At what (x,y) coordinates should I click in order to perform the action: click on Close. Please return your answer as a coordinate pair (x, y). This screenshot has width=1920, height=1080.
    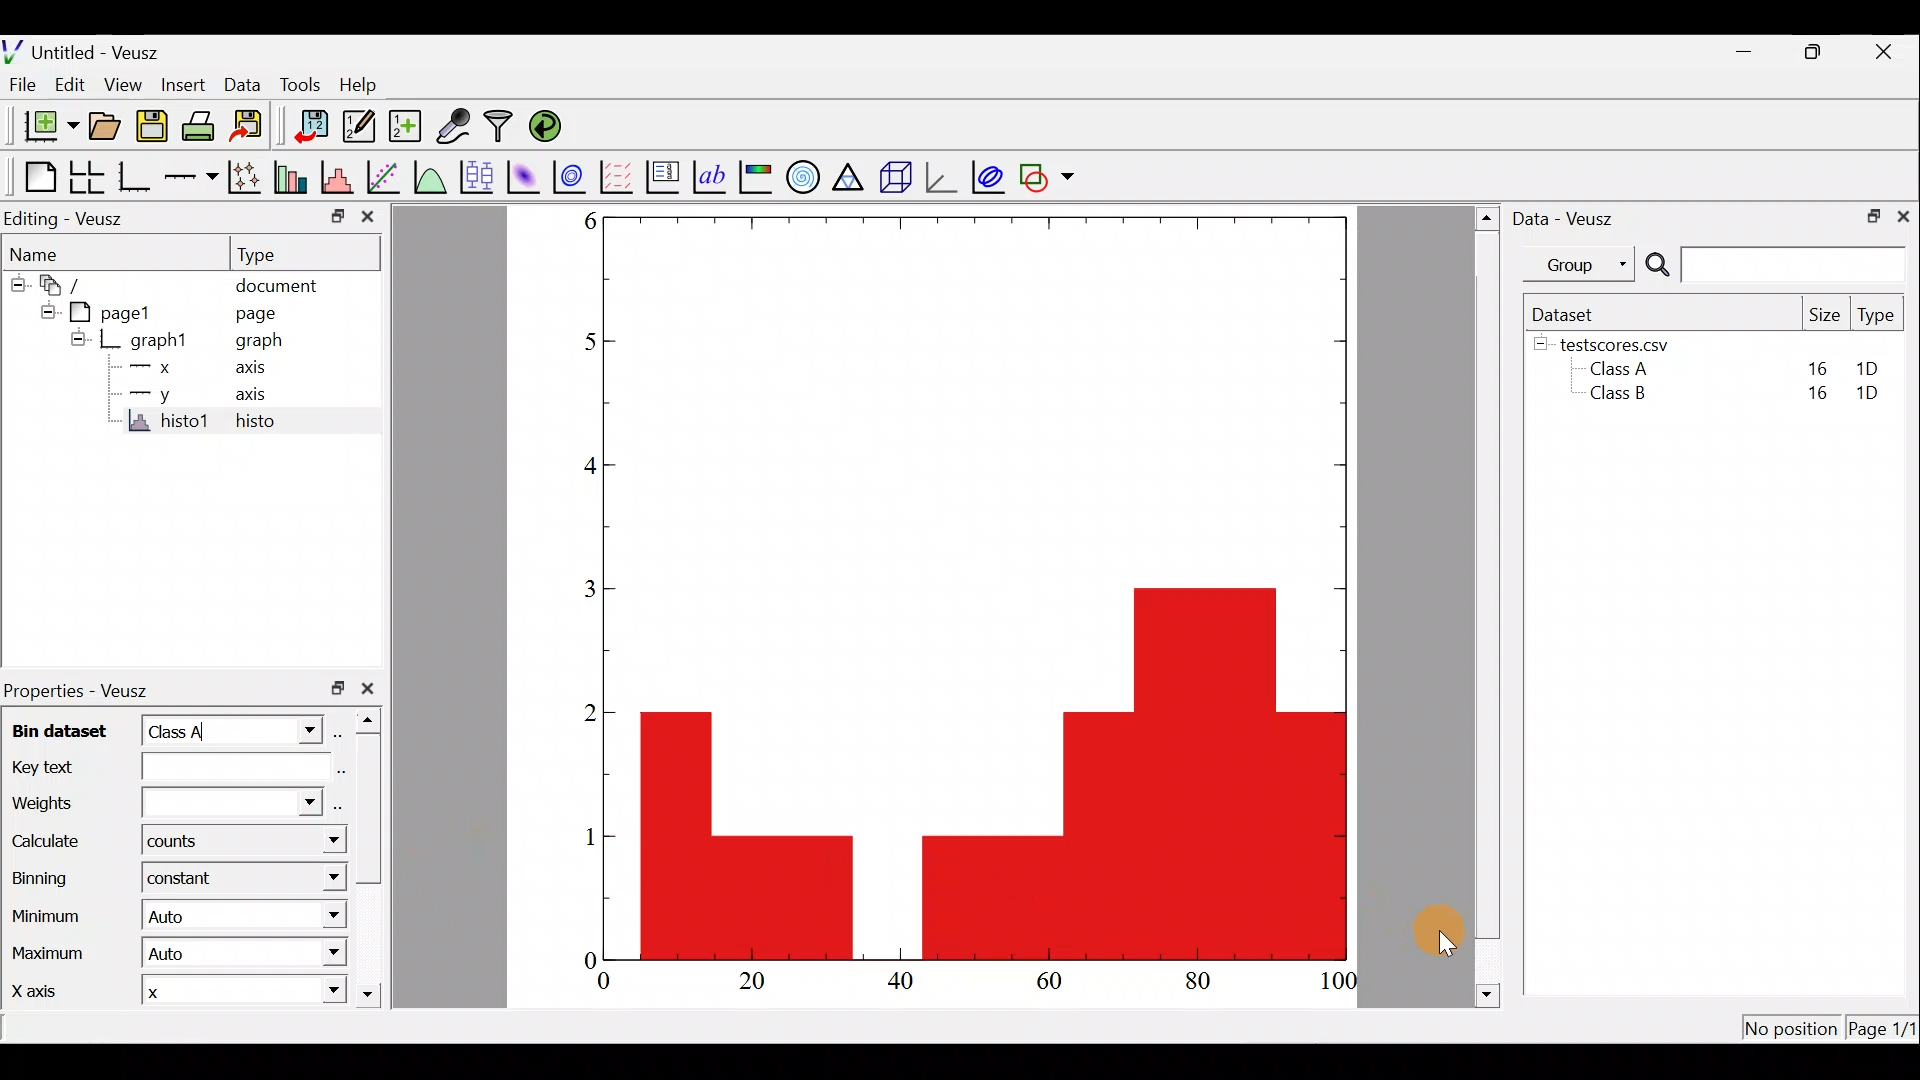
    Looking at the image, I should click on (1906, 218).